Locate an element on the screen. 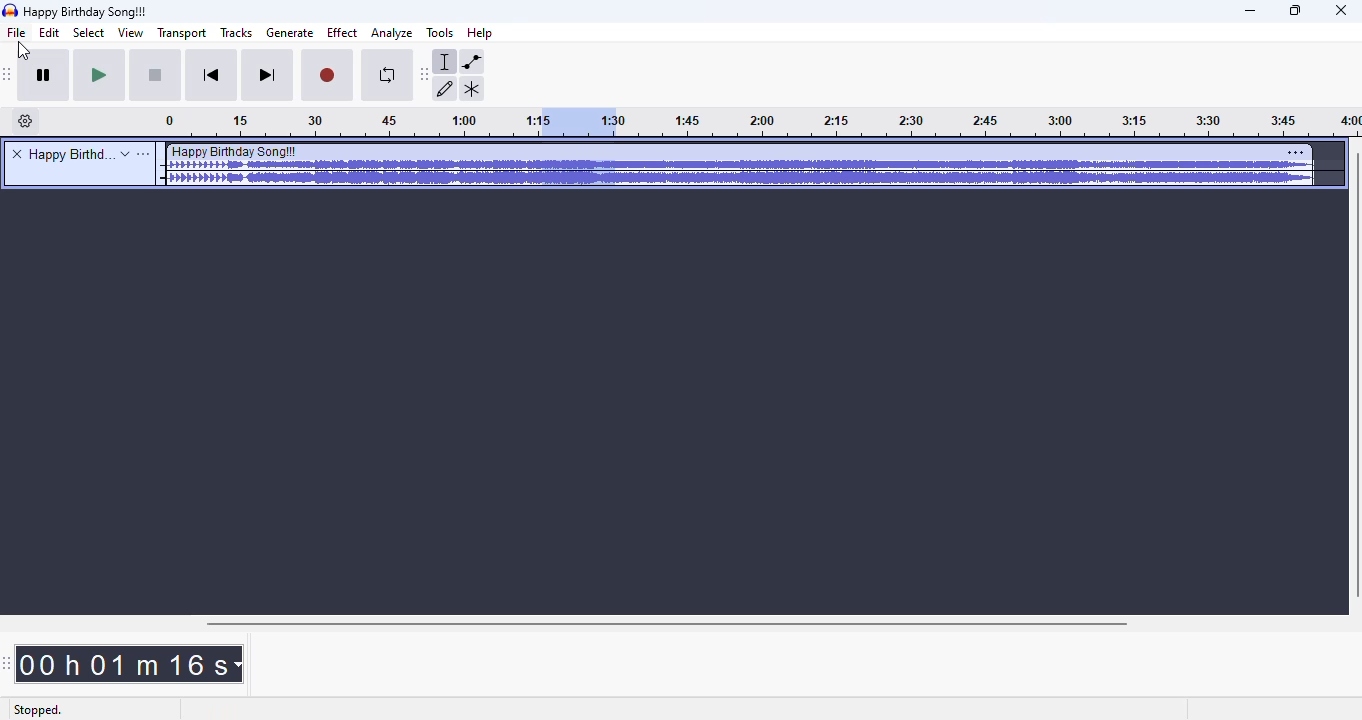  title is located at coordinates (87, 12).